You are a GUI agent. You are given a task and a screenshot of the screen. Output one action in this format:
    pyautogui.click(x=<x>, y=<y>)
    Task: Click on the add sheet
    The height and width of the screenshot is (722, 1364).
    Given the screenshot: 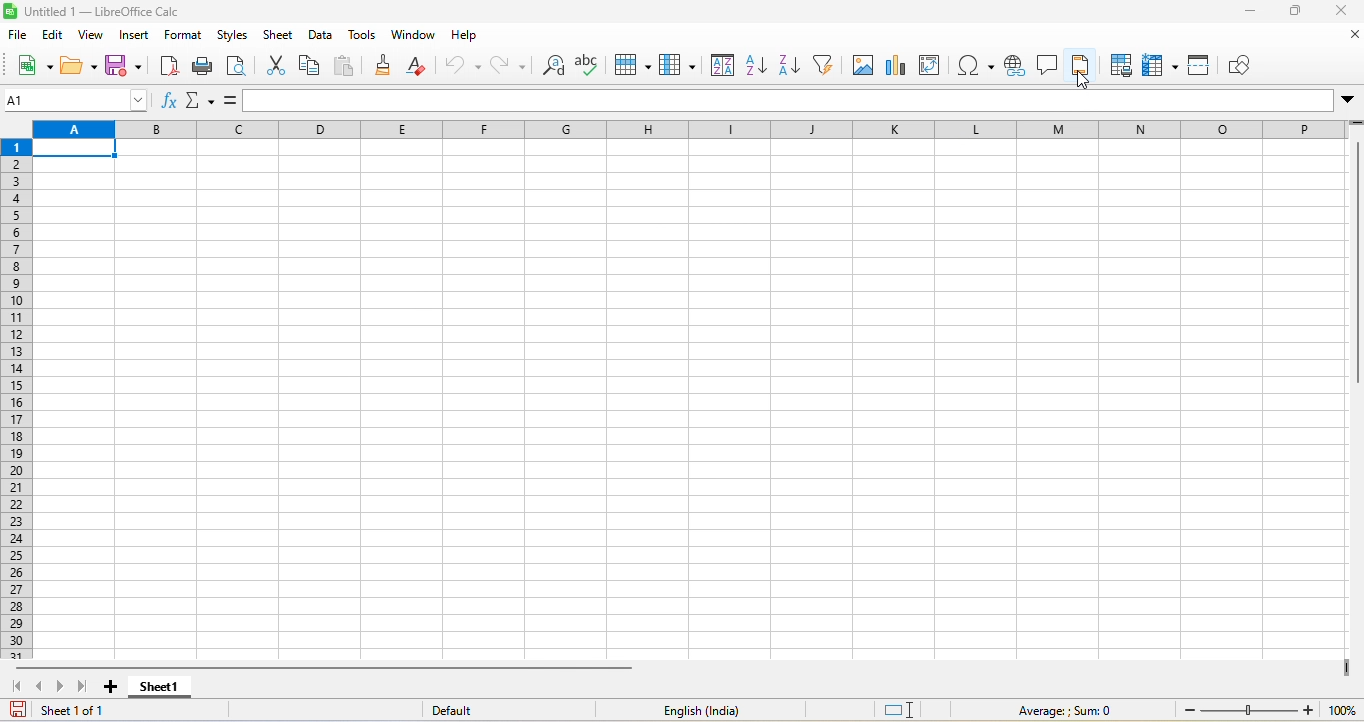 What is the action you would take?
    pyautogui.click(x=110, y=685)
    